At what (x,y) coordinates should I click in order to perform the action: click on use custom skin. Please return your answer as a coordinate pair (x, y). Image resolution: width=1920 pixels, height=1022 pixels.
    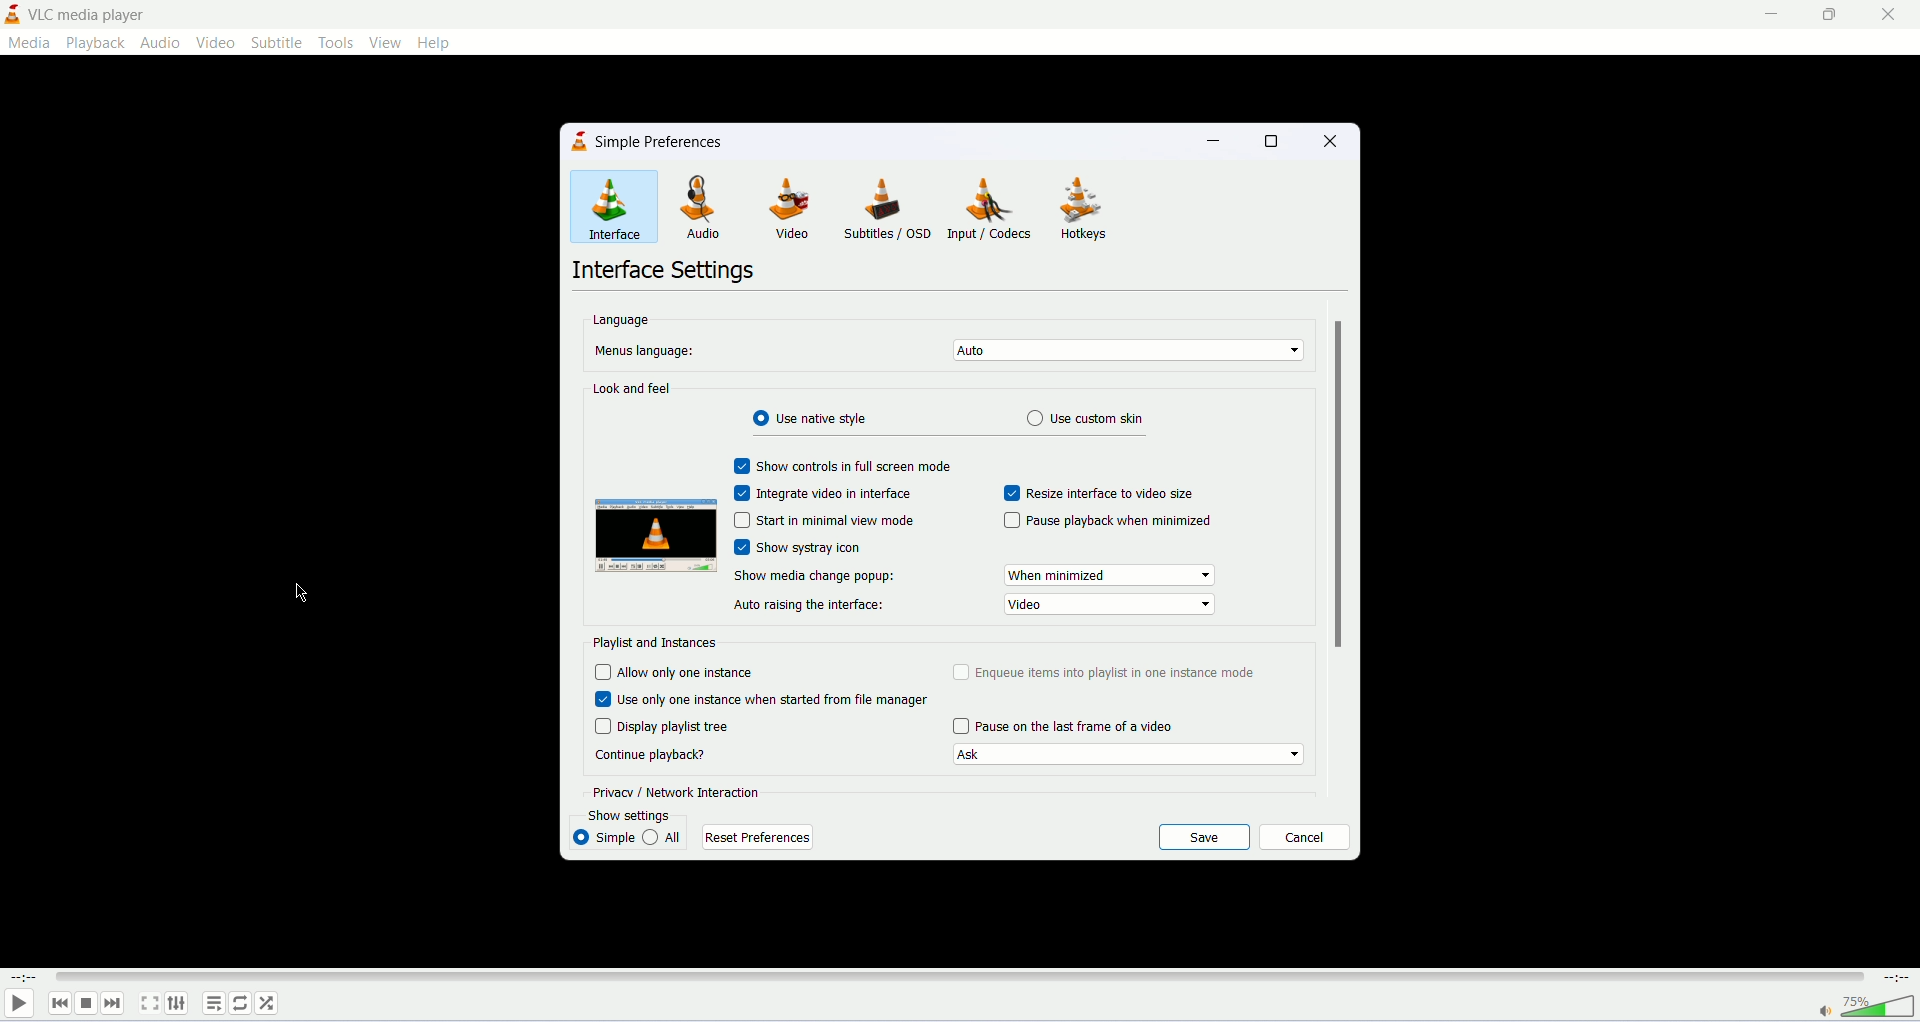
    Looking at the image, I should click on (1096, 418).